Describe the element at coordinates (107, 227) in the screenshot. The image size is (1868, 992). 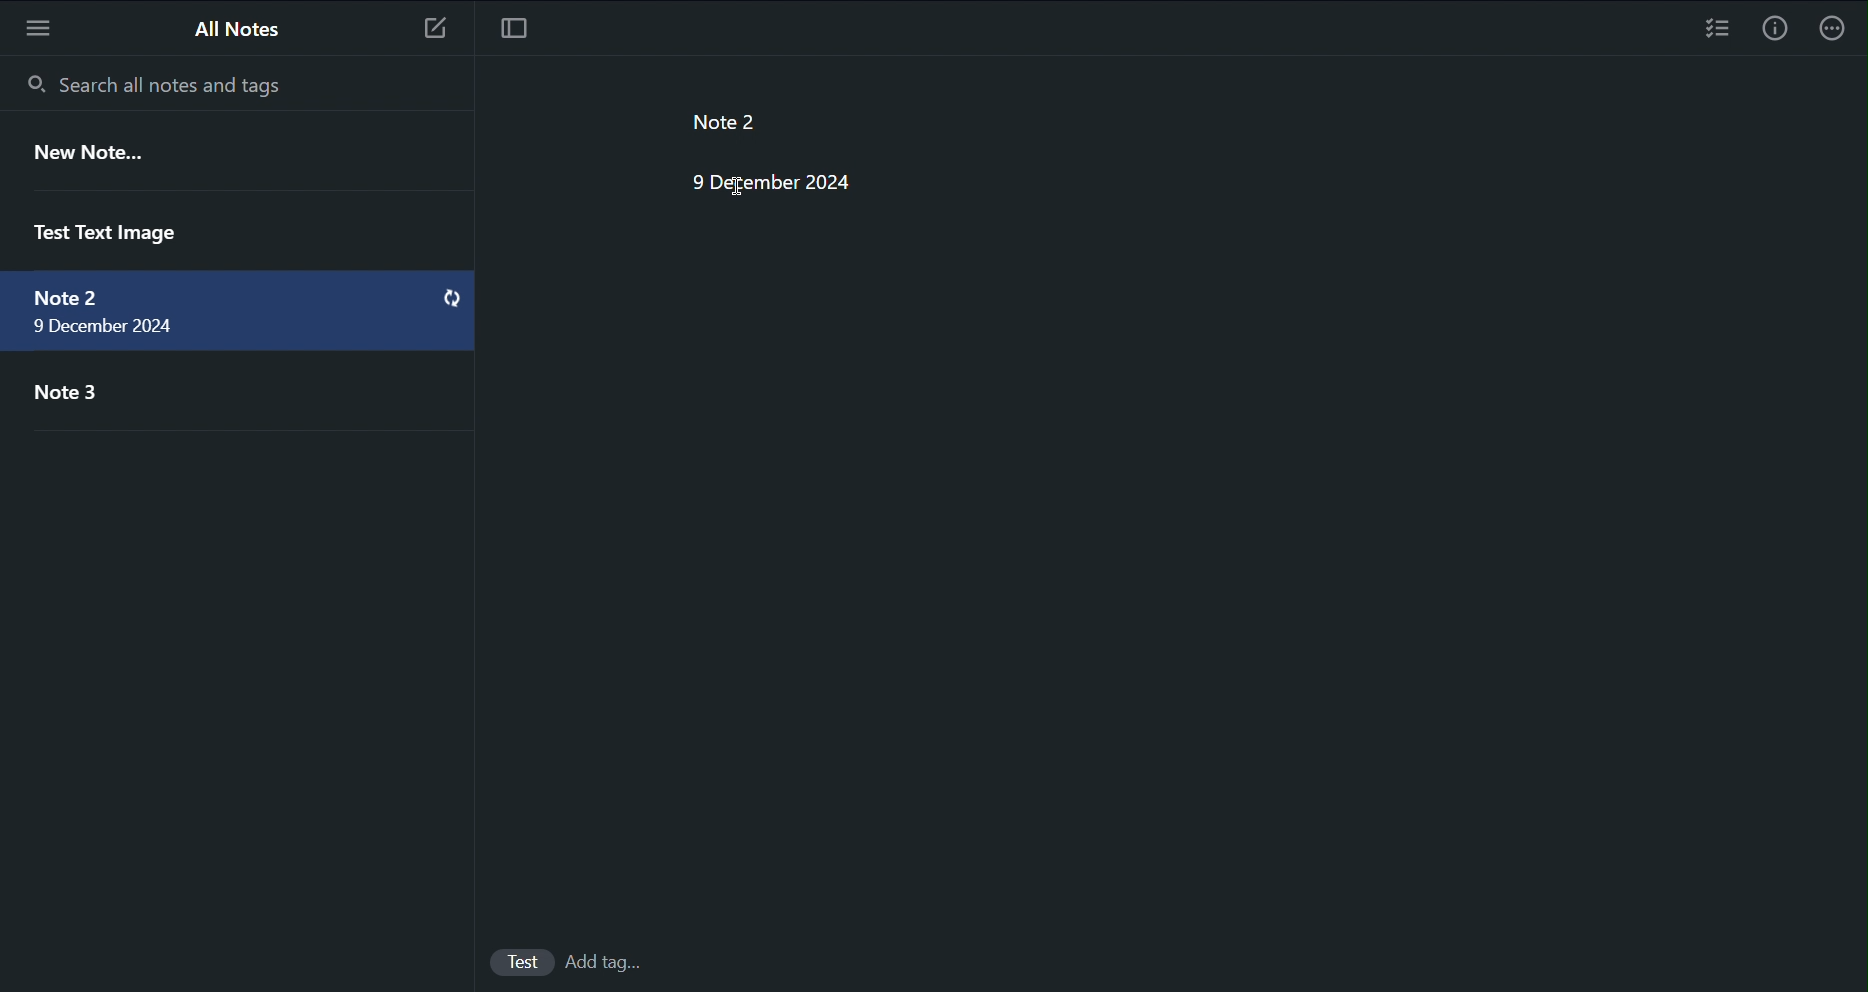
I see `Test Text Image` at that location.